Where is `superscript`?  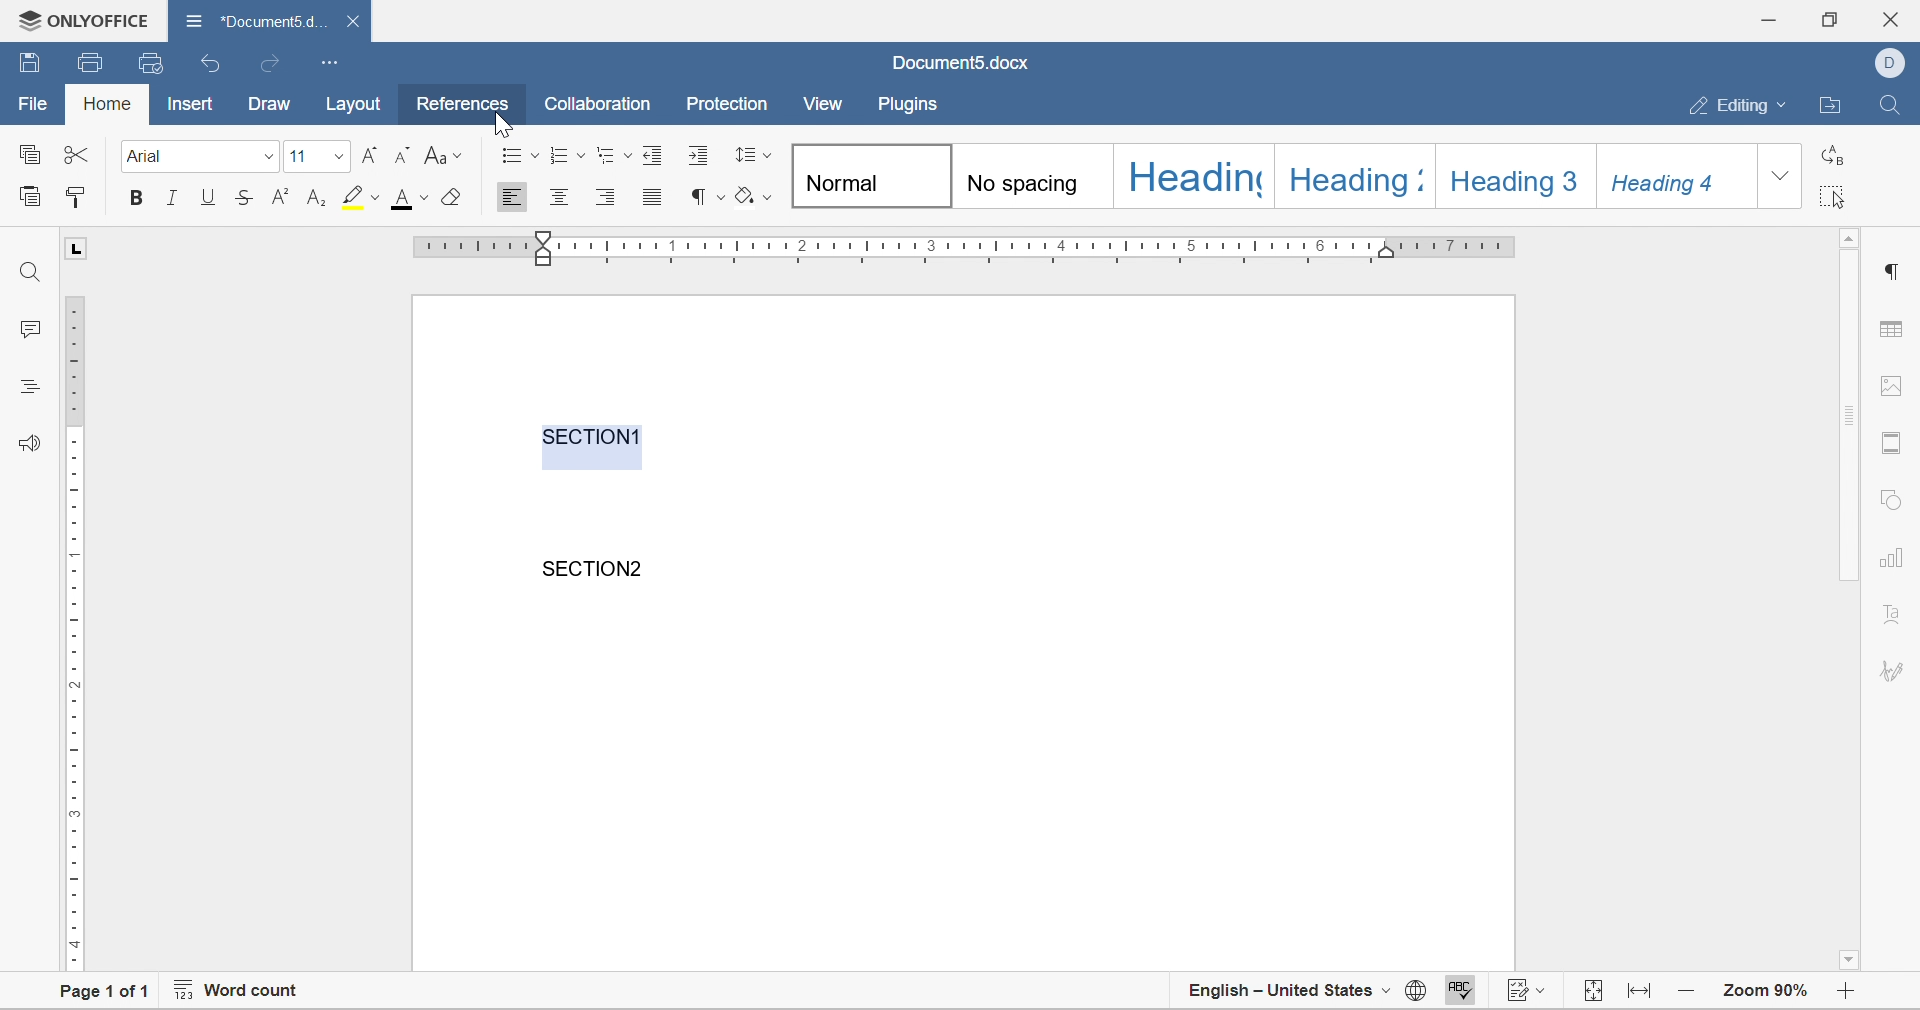 superscript is located at coordinates (282, 196).